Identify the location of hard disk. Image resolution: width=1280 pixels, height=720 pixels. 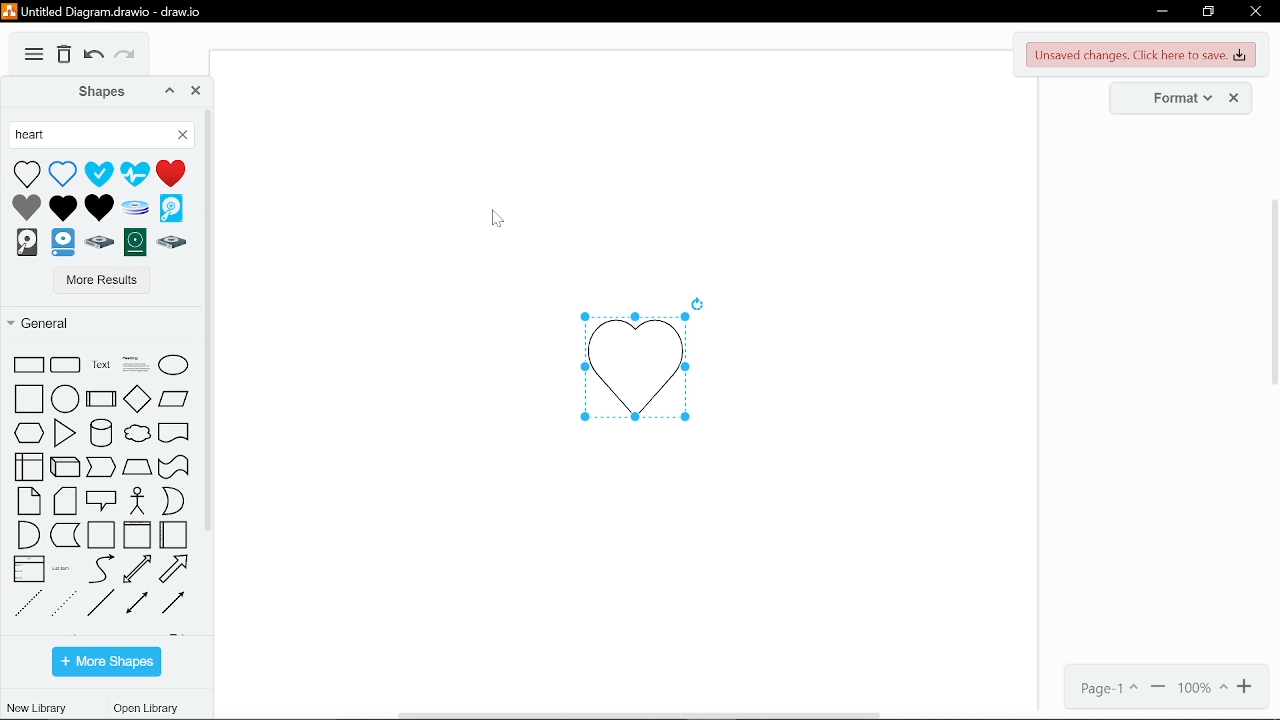
(134, 207).